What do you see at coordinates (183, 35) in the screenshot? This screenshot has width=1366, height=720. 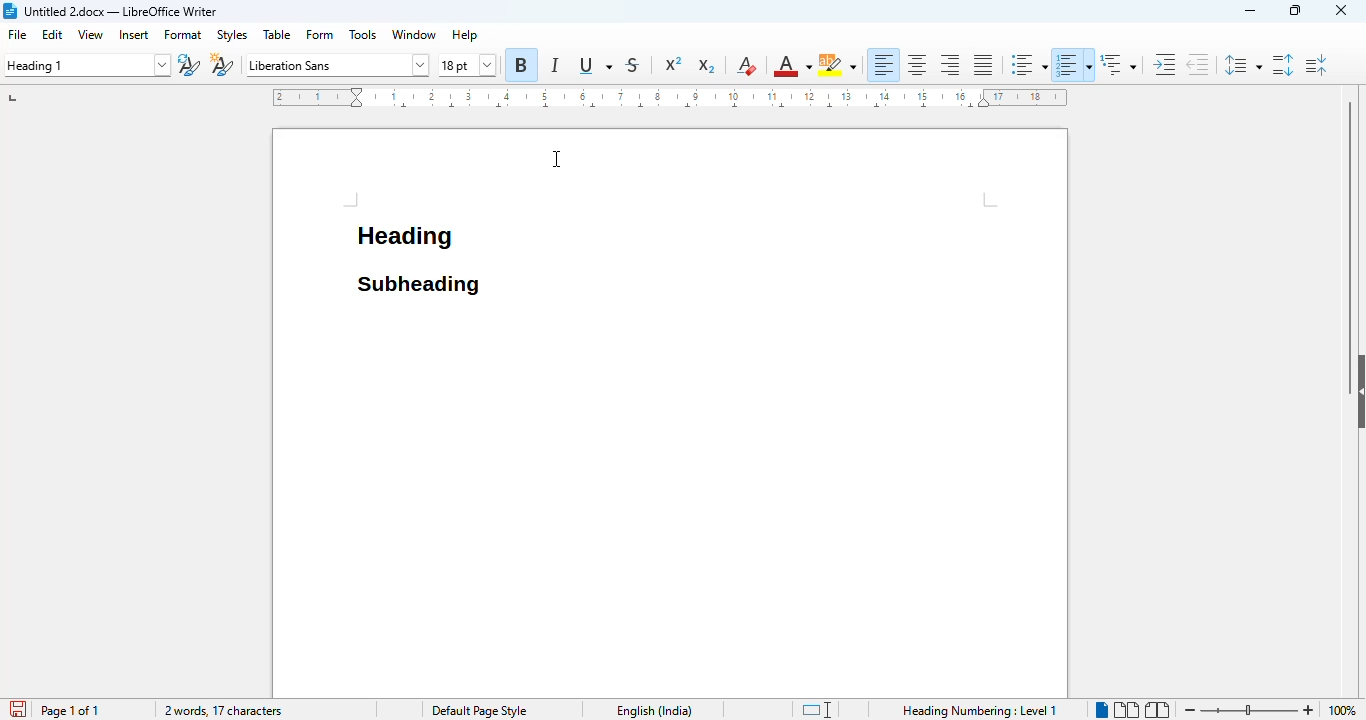 I see `format` at bounding box center [183, 35].